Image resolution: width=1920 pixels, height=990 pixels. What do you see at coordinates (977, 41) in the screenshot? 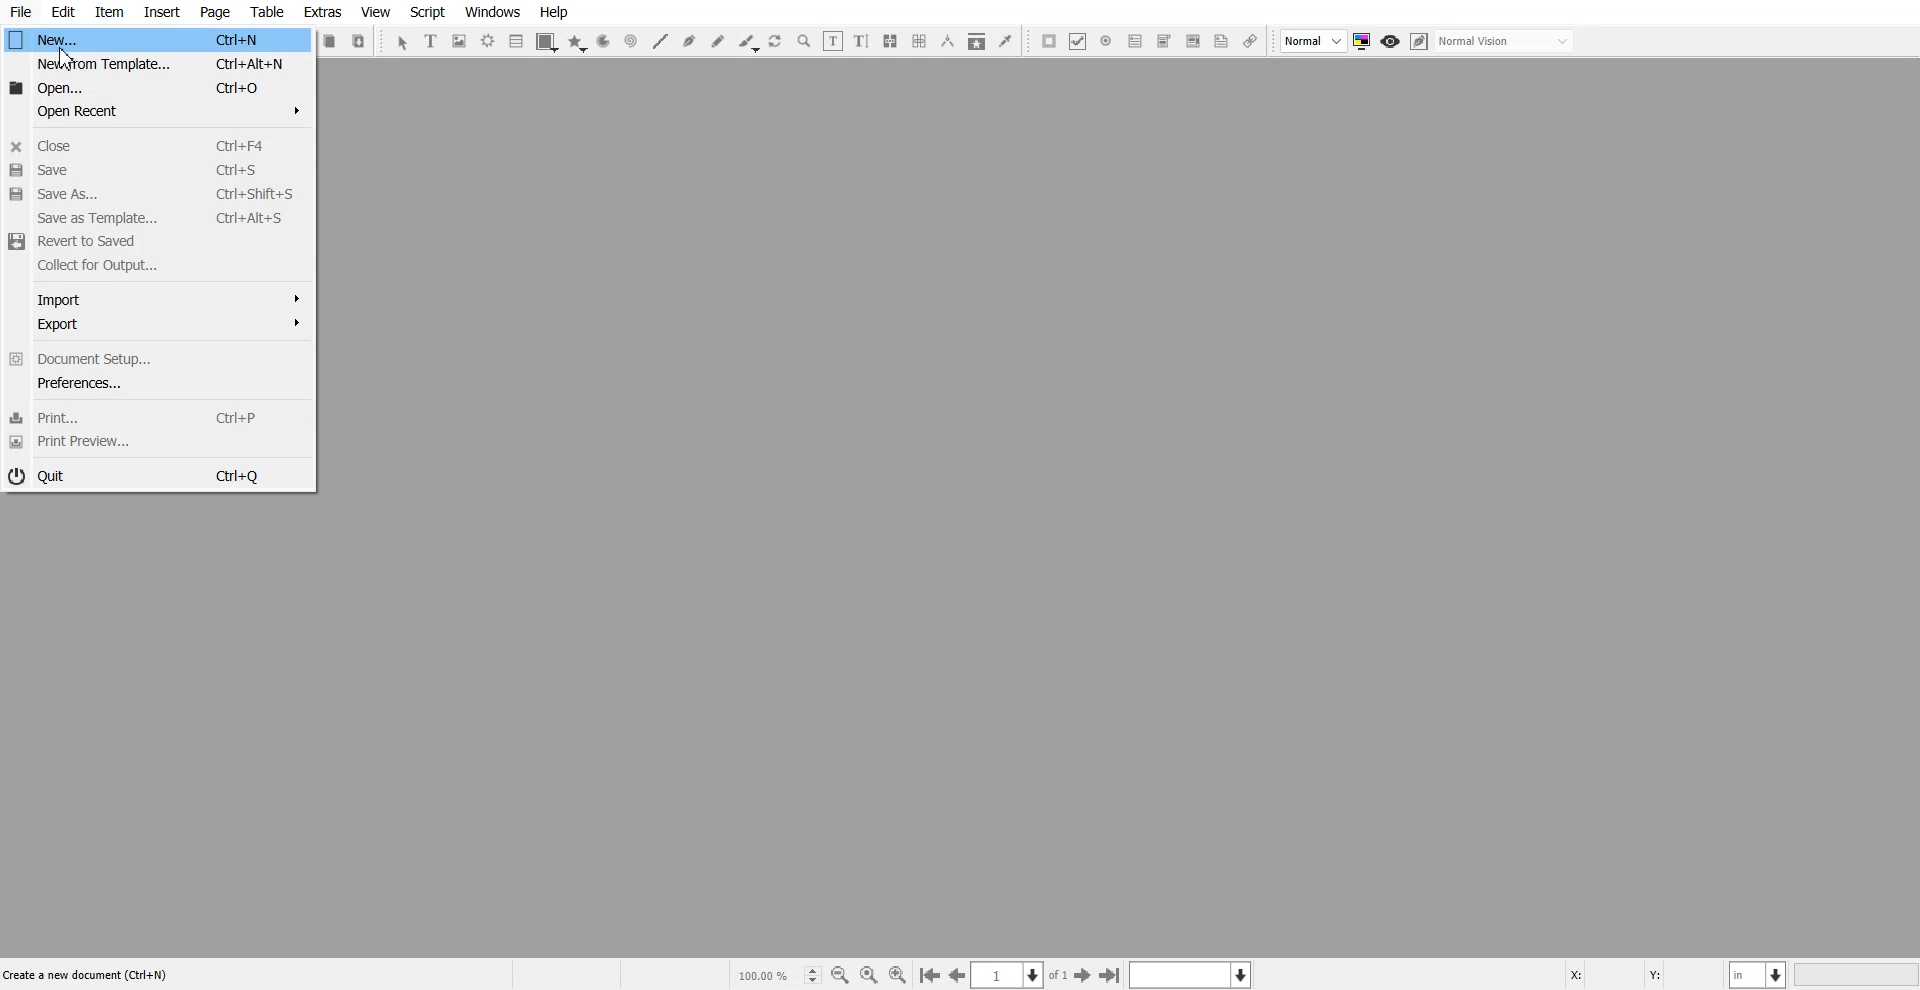
I see `Copy Item Properties` at bounding box center [977, 41].